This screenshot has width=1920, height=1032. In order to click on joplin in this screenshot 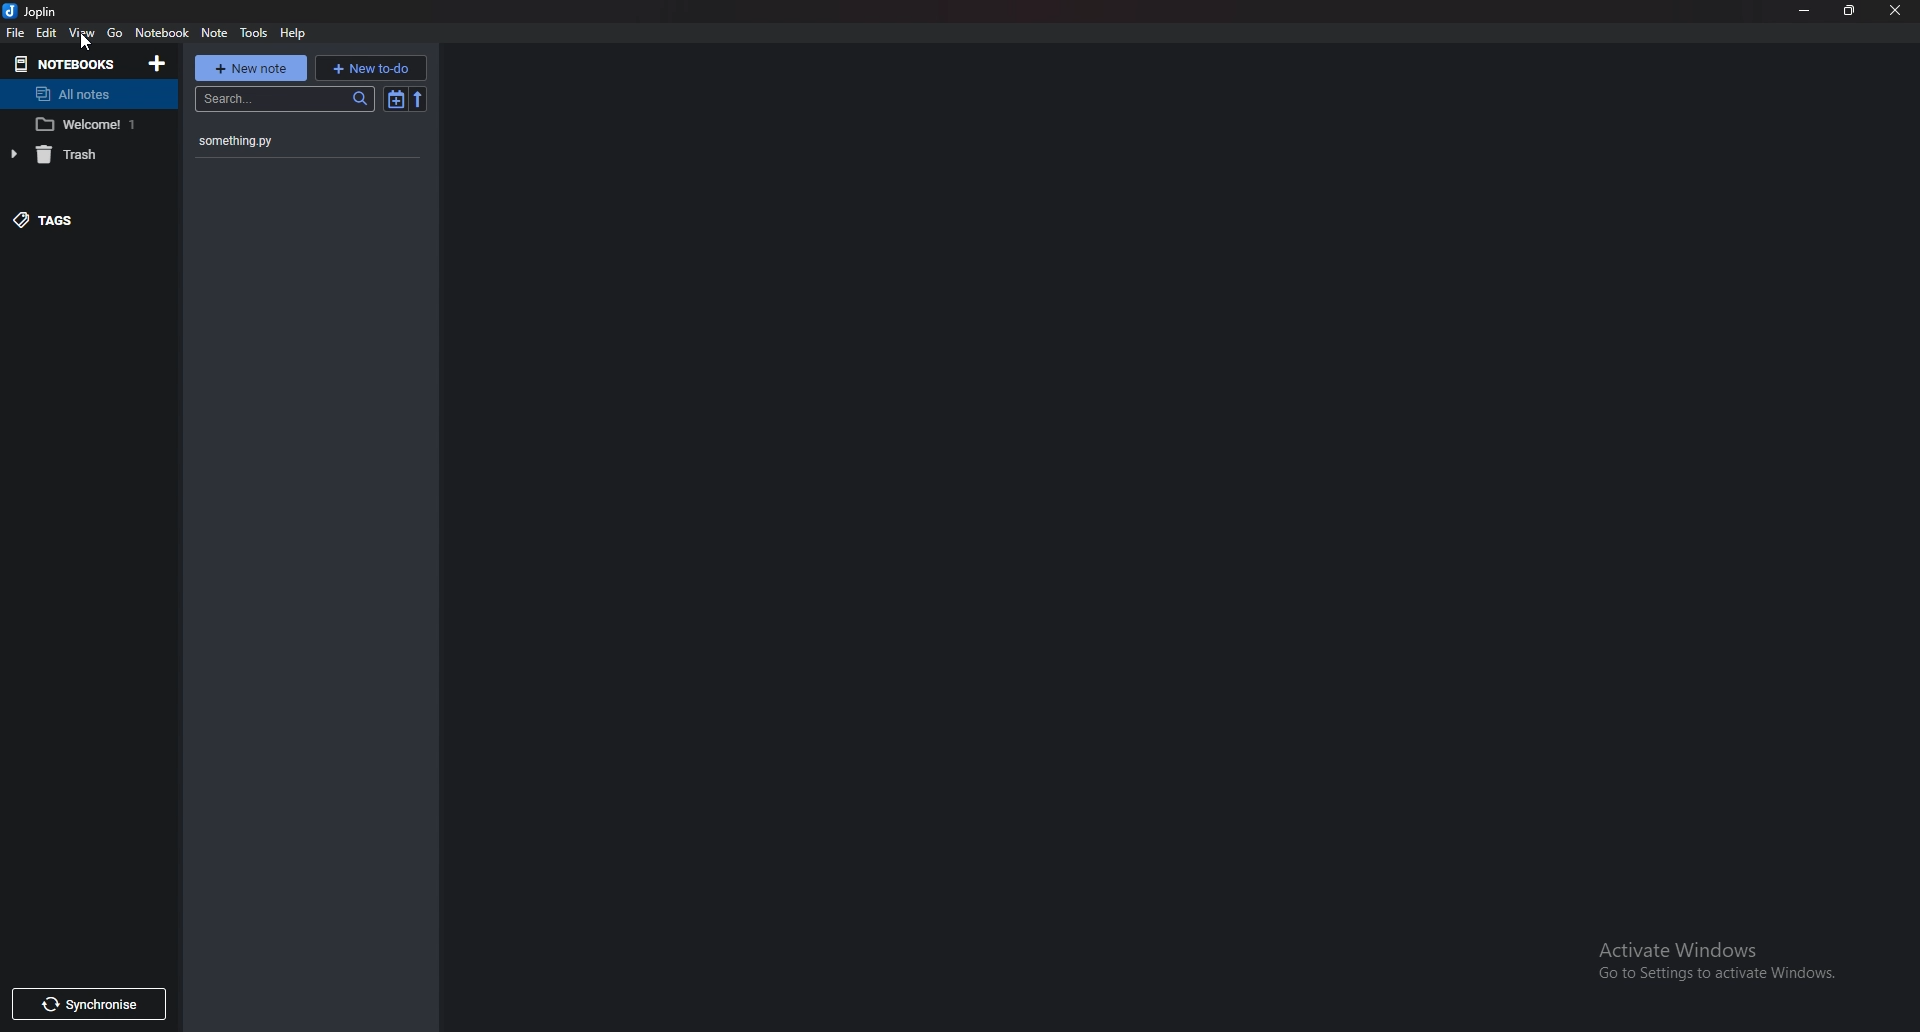, I will do `click(32, 10)`.